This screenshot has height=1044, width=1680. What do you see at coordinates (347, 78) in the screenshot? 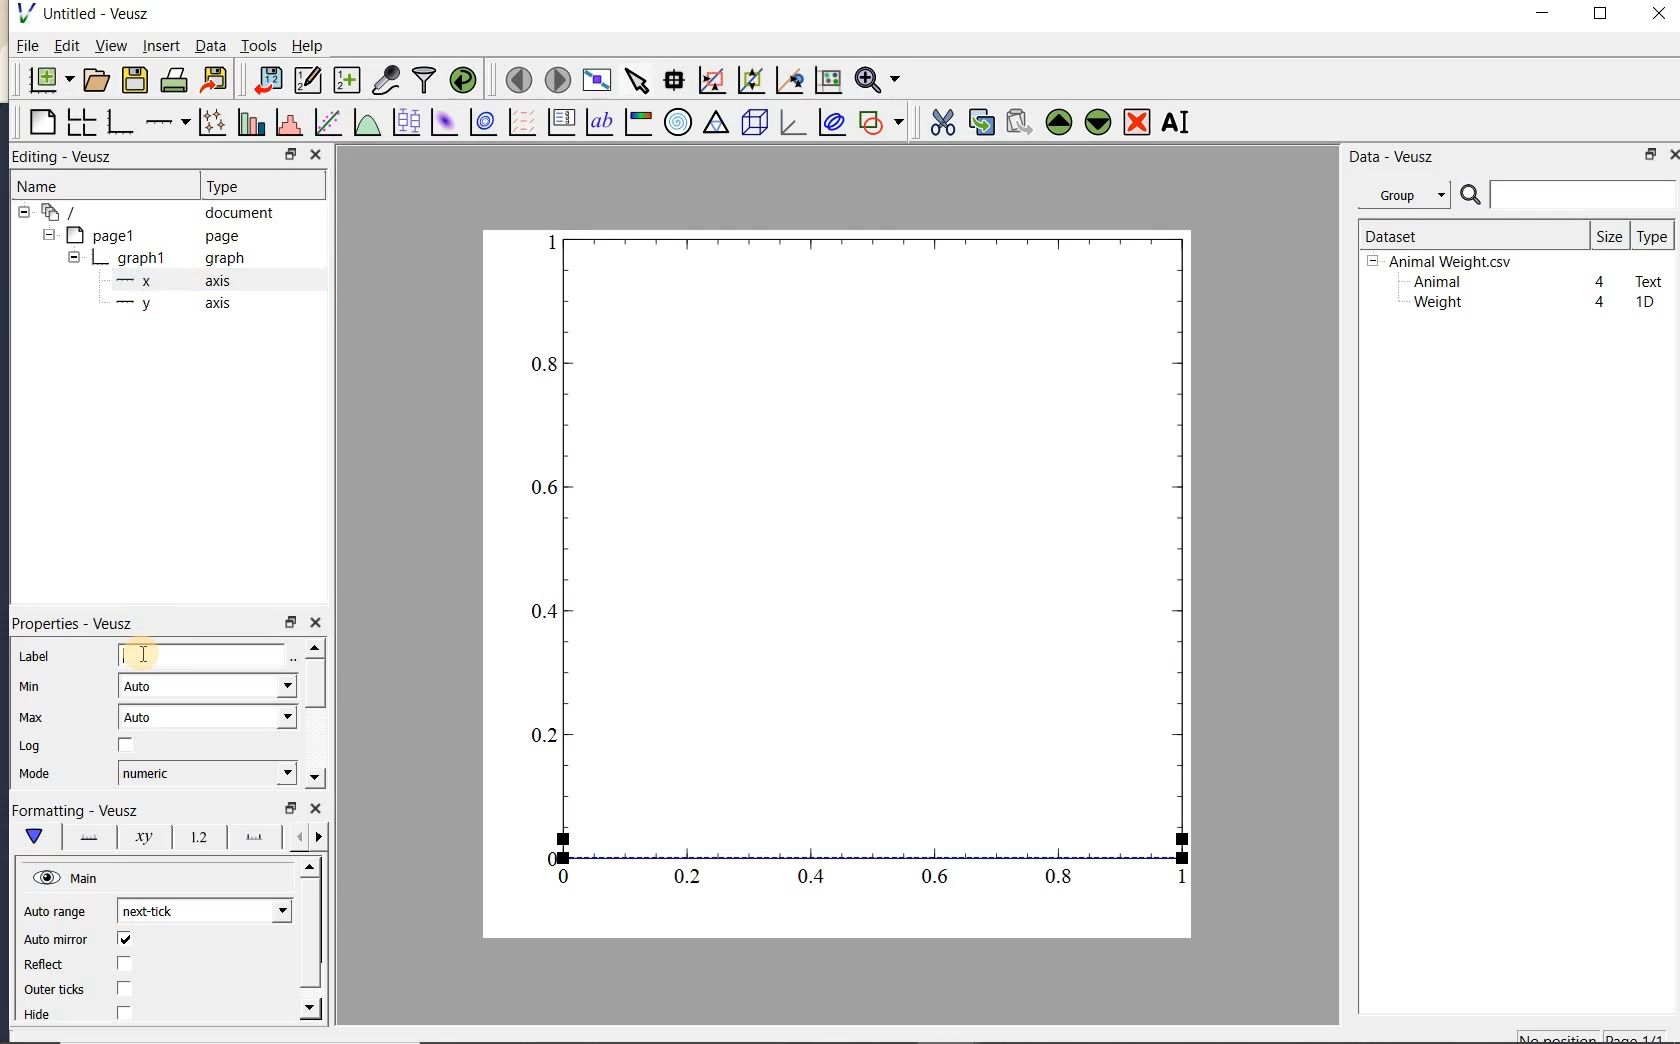
I see `create new datasets` at bounding box center [347, 78].